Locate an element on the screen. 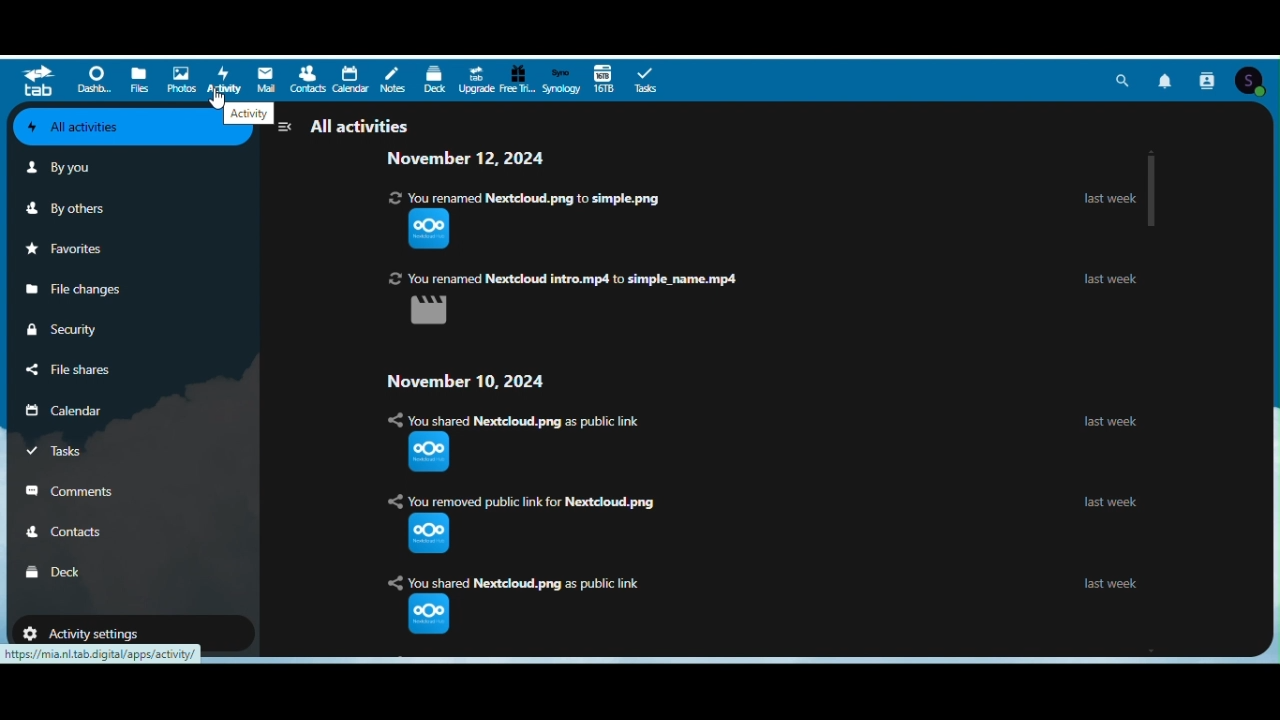 This screenshot has width=1280, height=720. File changes is located at coordinates (74, 289).